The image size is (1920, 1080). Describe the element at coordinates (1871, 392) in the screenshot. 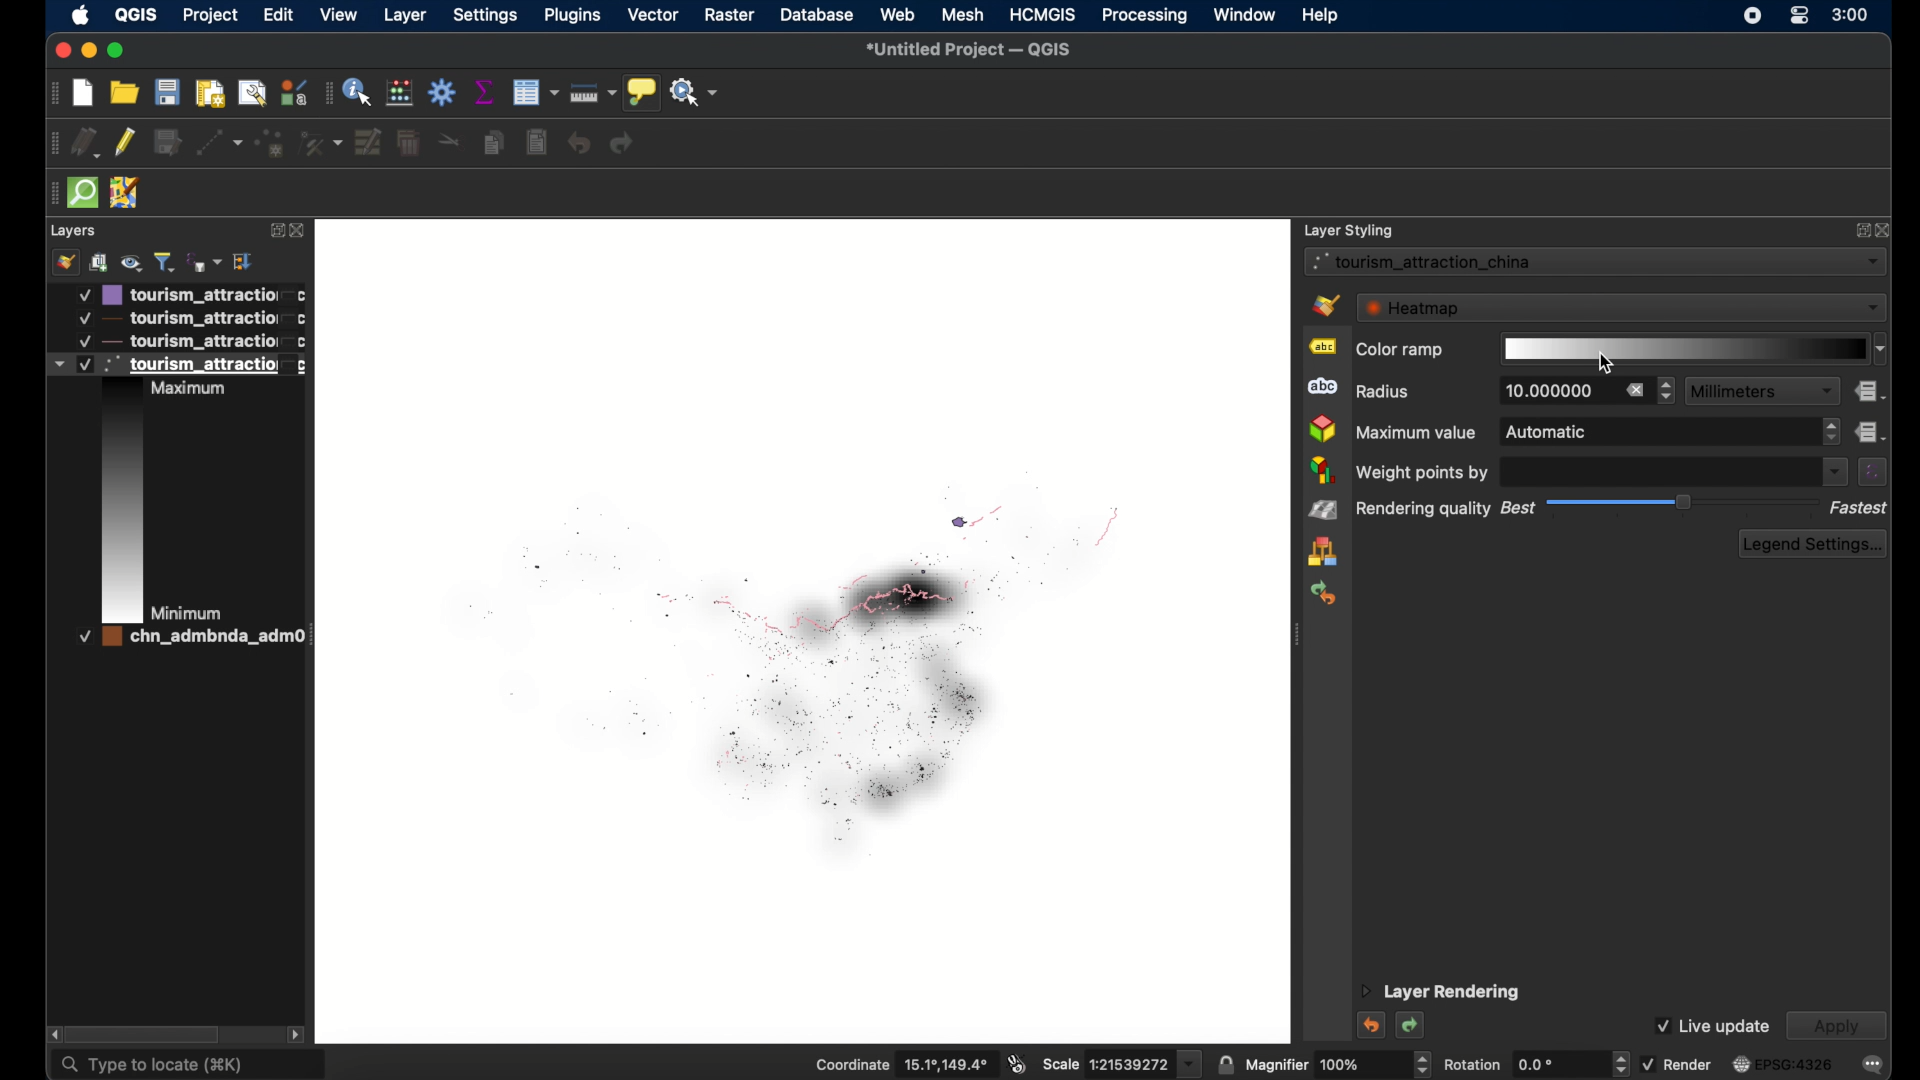

I see `data defined override` at that location.